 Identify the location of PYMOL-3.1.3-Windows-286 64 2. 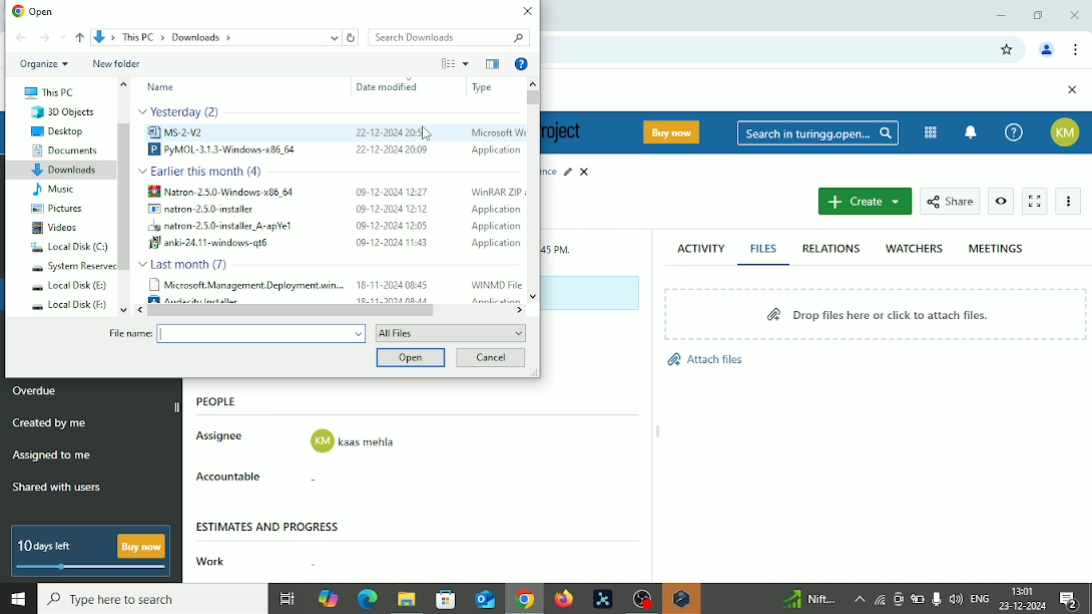
(225, 150).